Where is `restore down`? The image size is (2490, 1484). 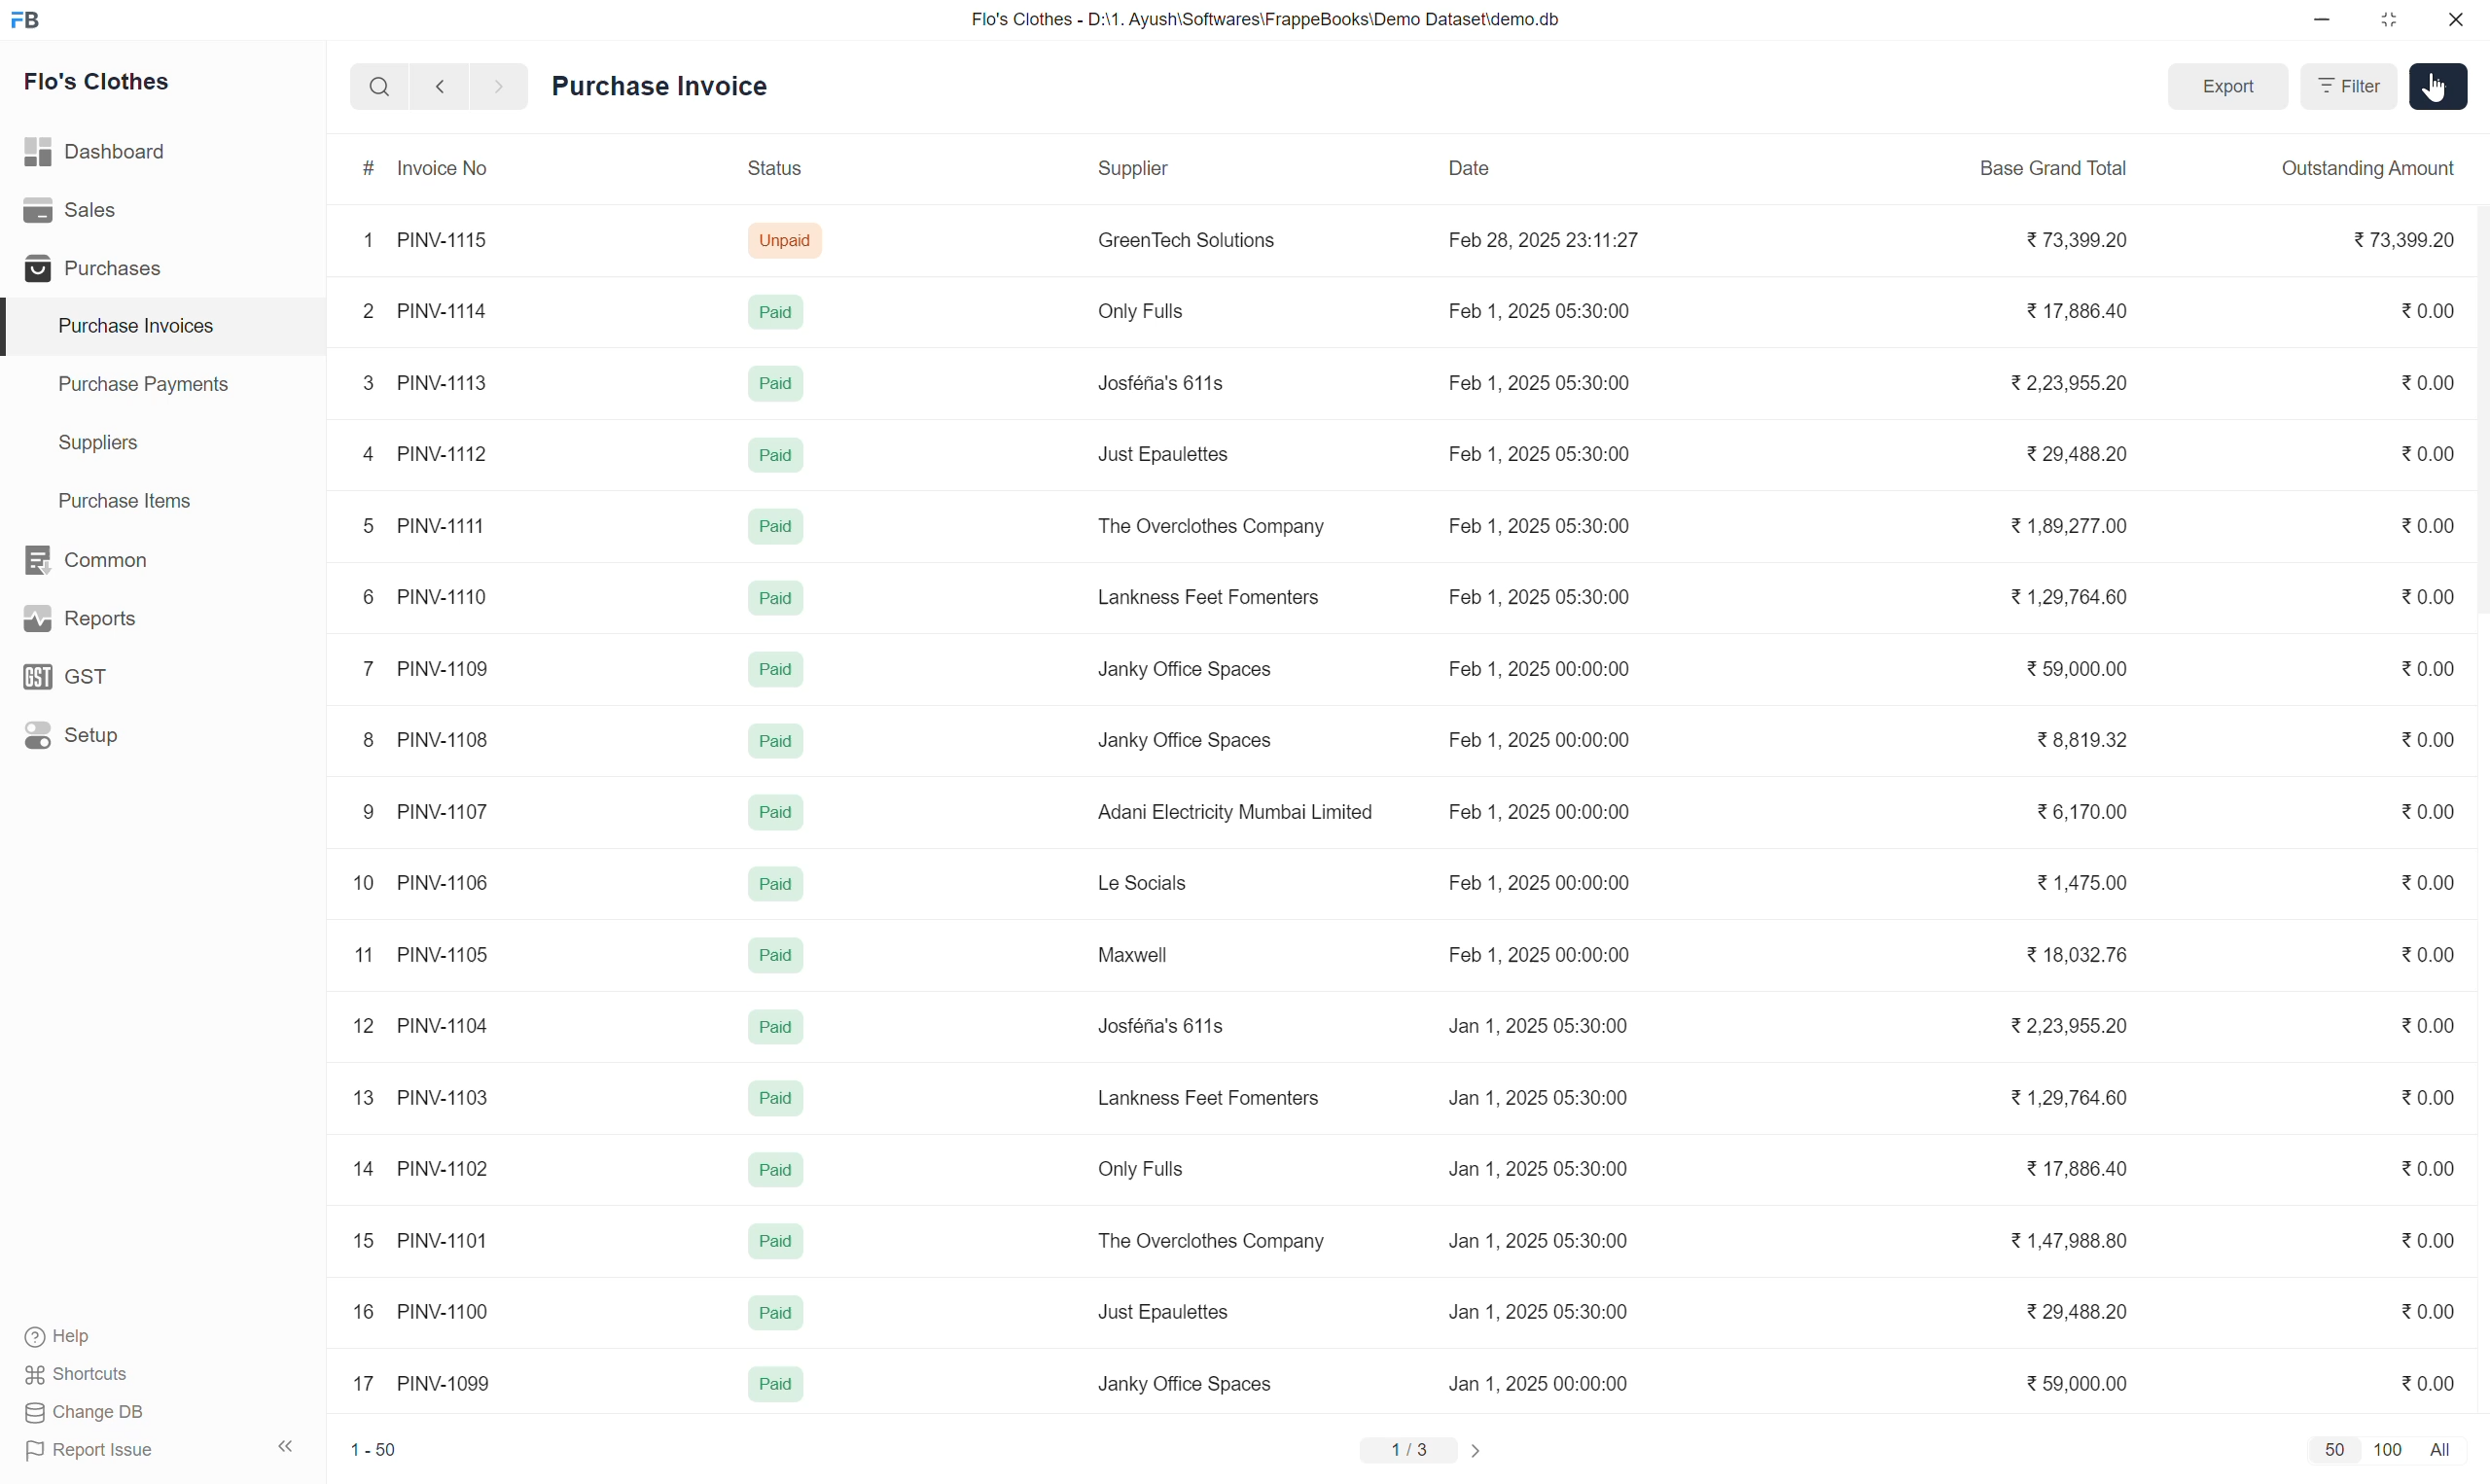 restore down is located at coordinates (2386, 24).